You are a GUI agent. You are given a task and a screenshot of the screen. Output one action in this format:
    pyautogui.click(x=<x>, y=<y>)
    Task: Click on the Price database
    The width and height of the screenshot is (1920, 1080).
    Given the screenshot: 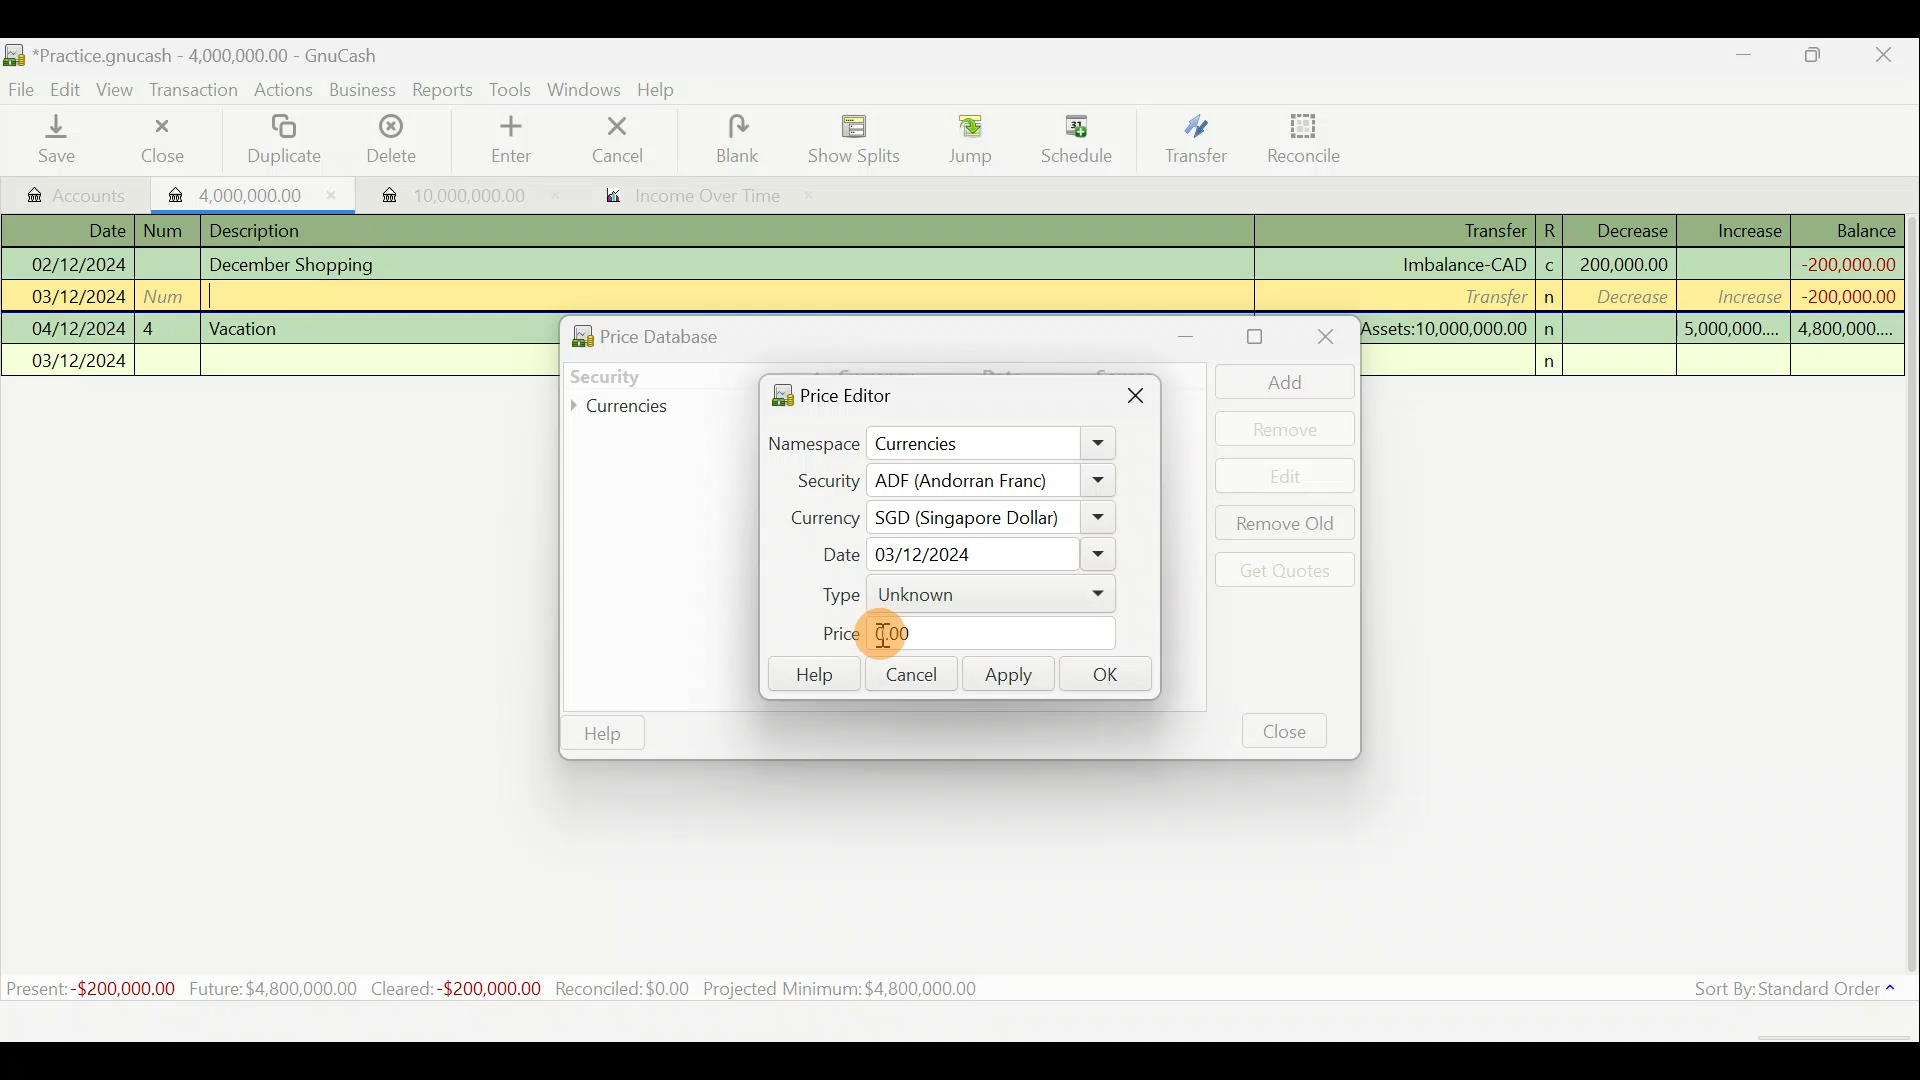 What is the action you would take?
    pyautogui.click(x=691, y=333)
    